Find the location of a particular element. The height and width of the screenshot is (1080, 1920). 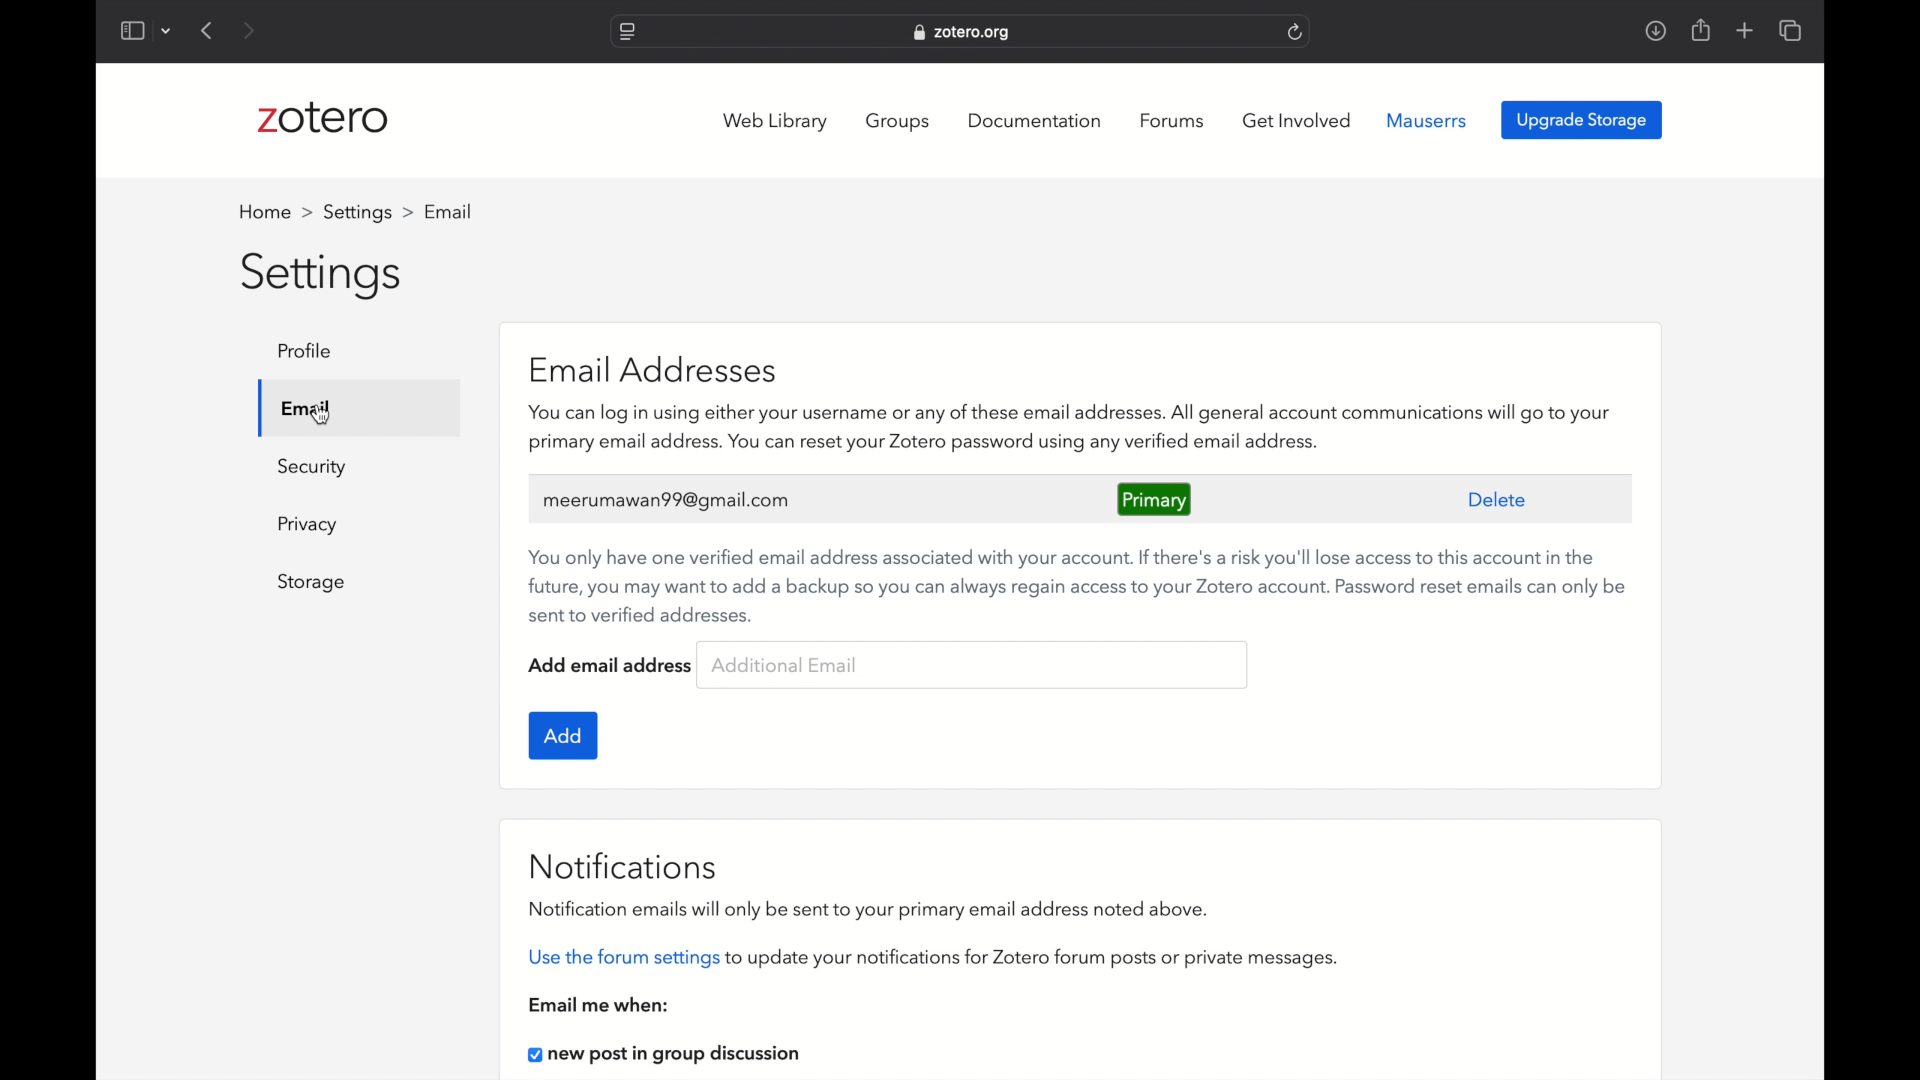

storage is located at coordinates (311, 583).